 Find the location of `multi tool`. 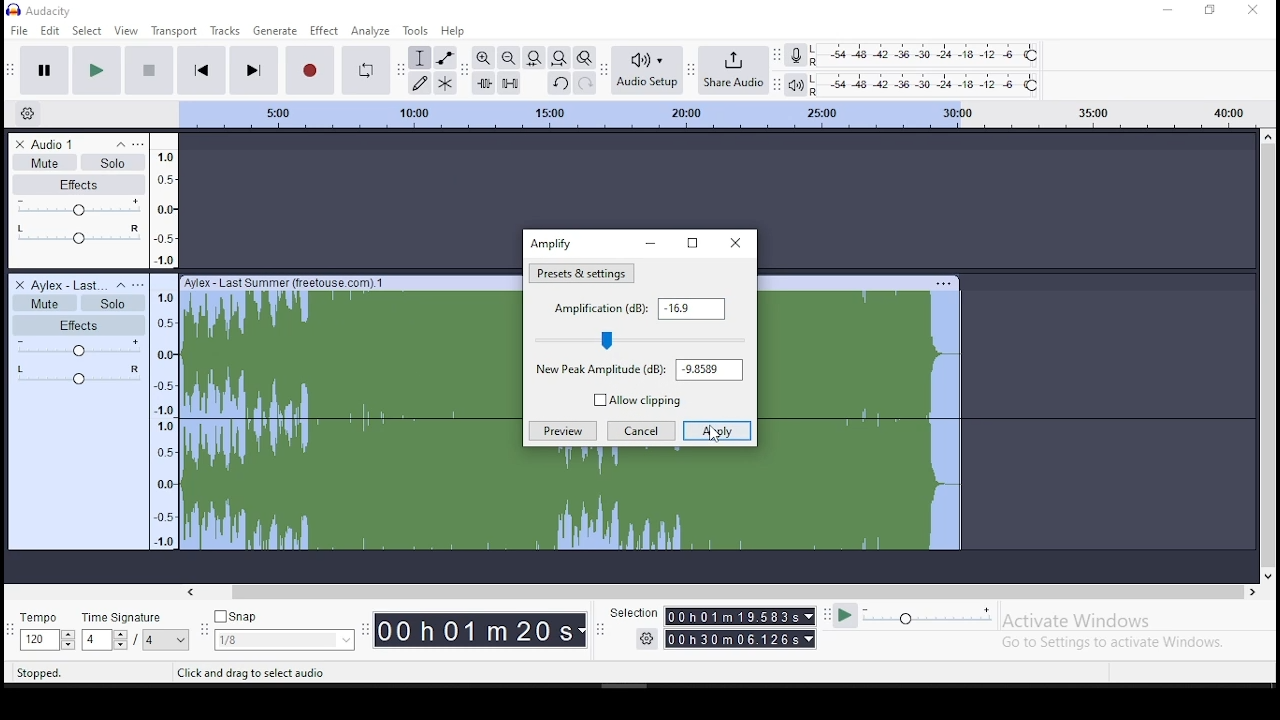

multi tool is located at coordinates (446, 84).